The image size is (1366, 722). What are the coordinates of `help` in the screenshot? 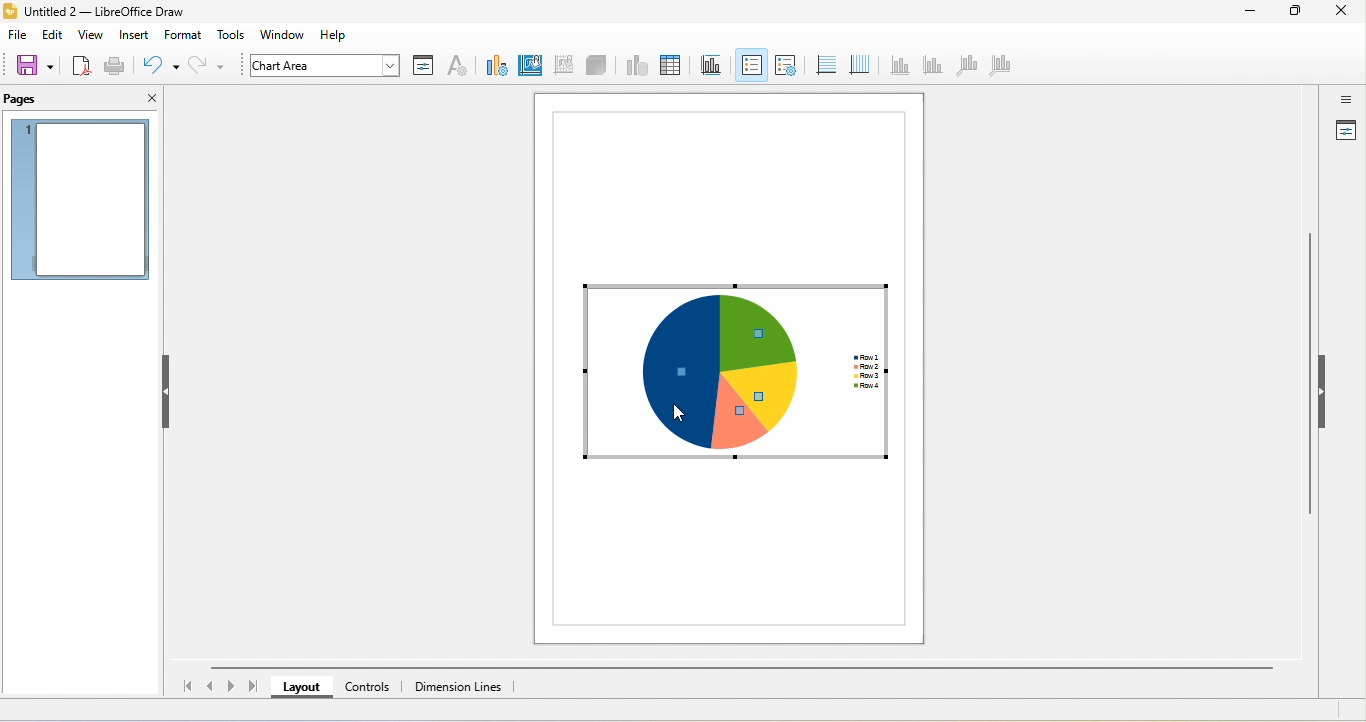 It's located at (338, 35).